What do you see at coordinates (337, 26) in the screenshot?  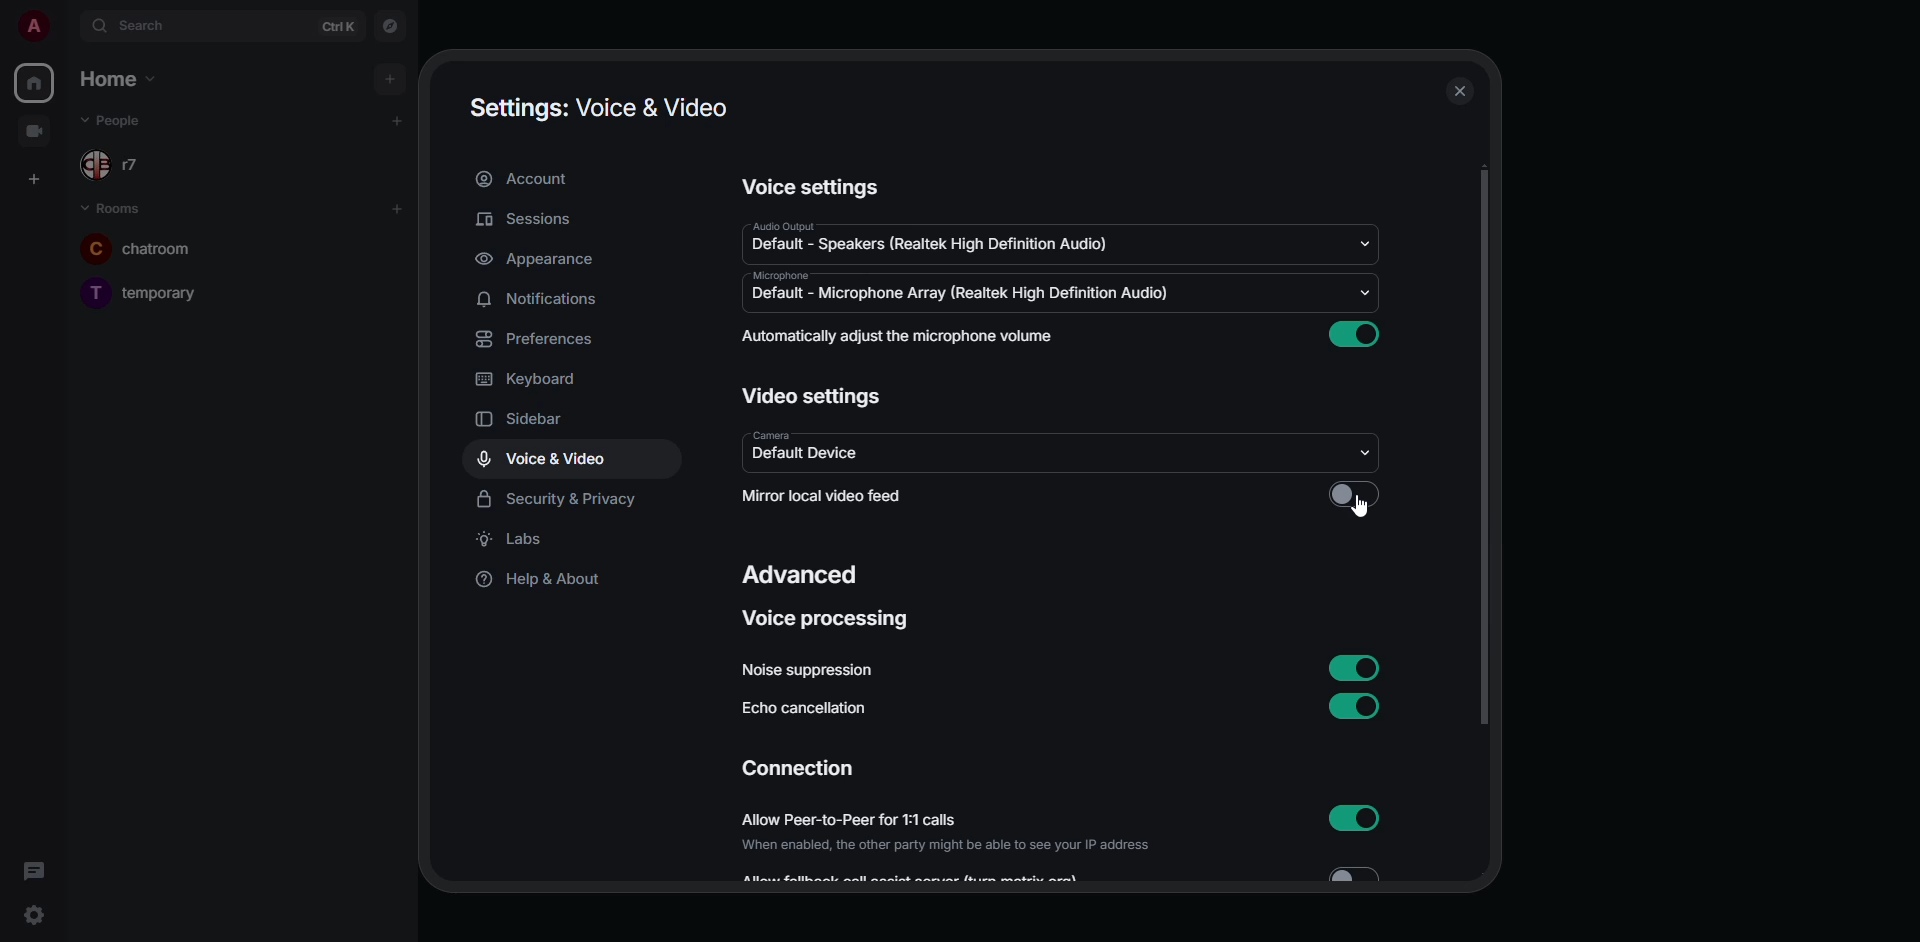 I see `ctrl K` at bounding box center [337, 26].